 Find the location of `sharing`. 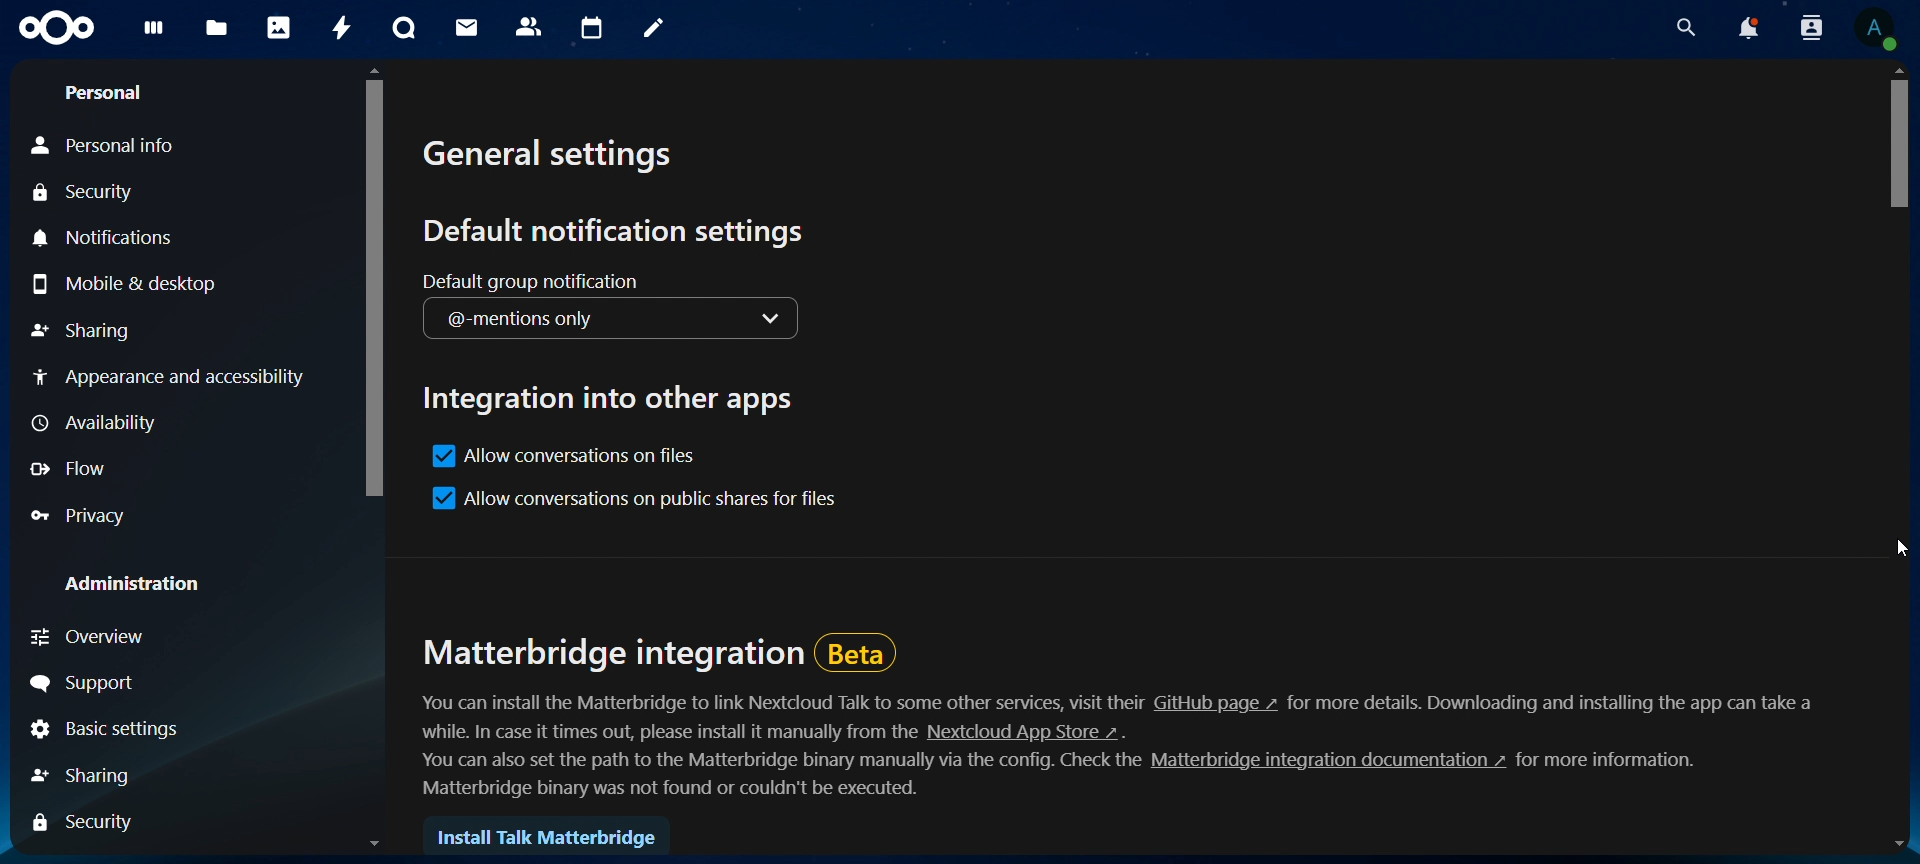

sharing is located at coordinates (78, 821).